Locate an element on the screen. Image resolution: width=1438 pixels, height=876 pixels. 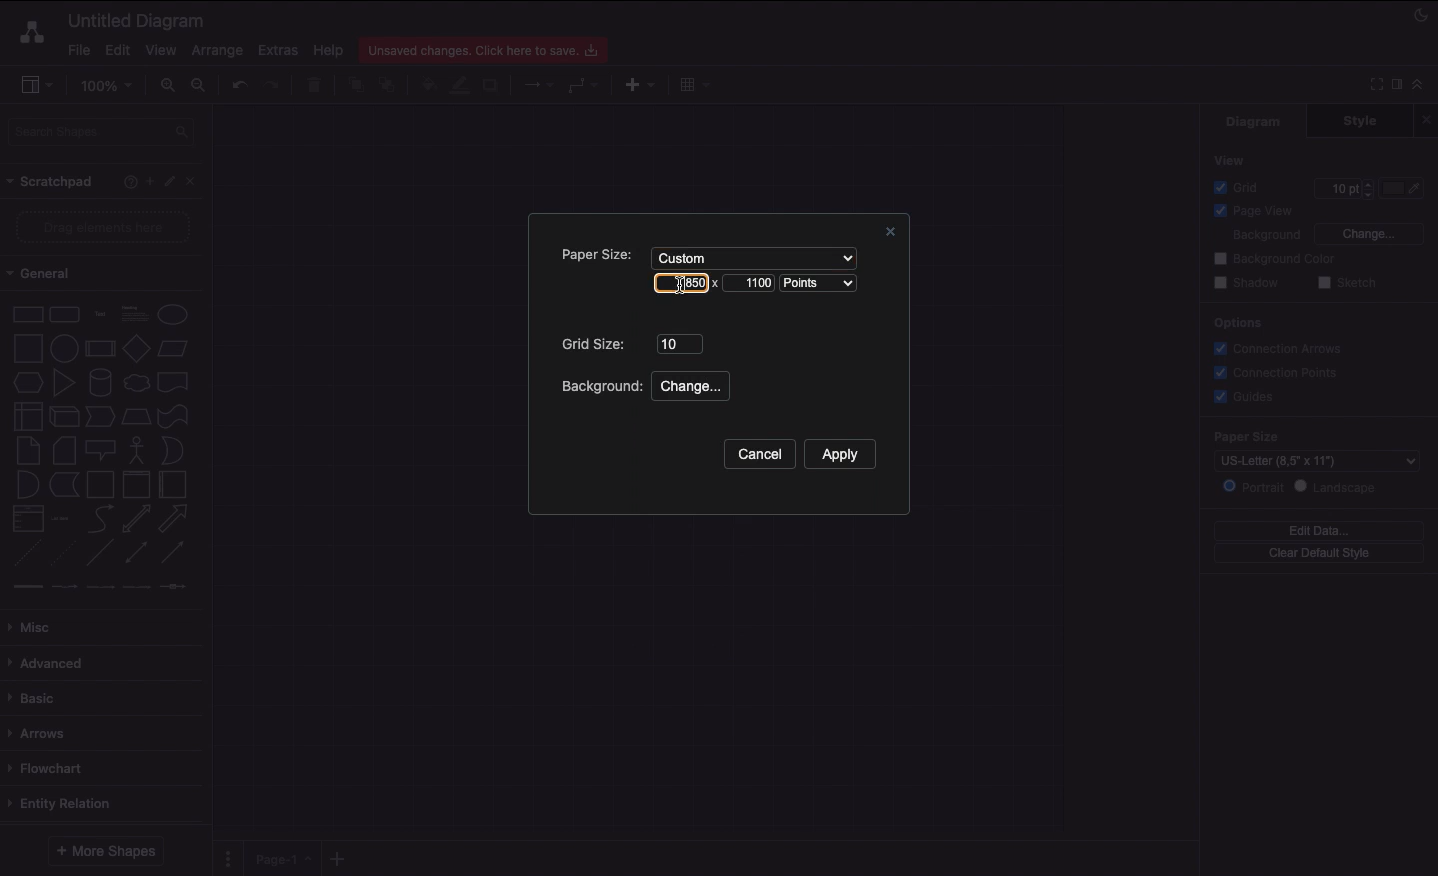
Style is located at coordinates (1362, 120).